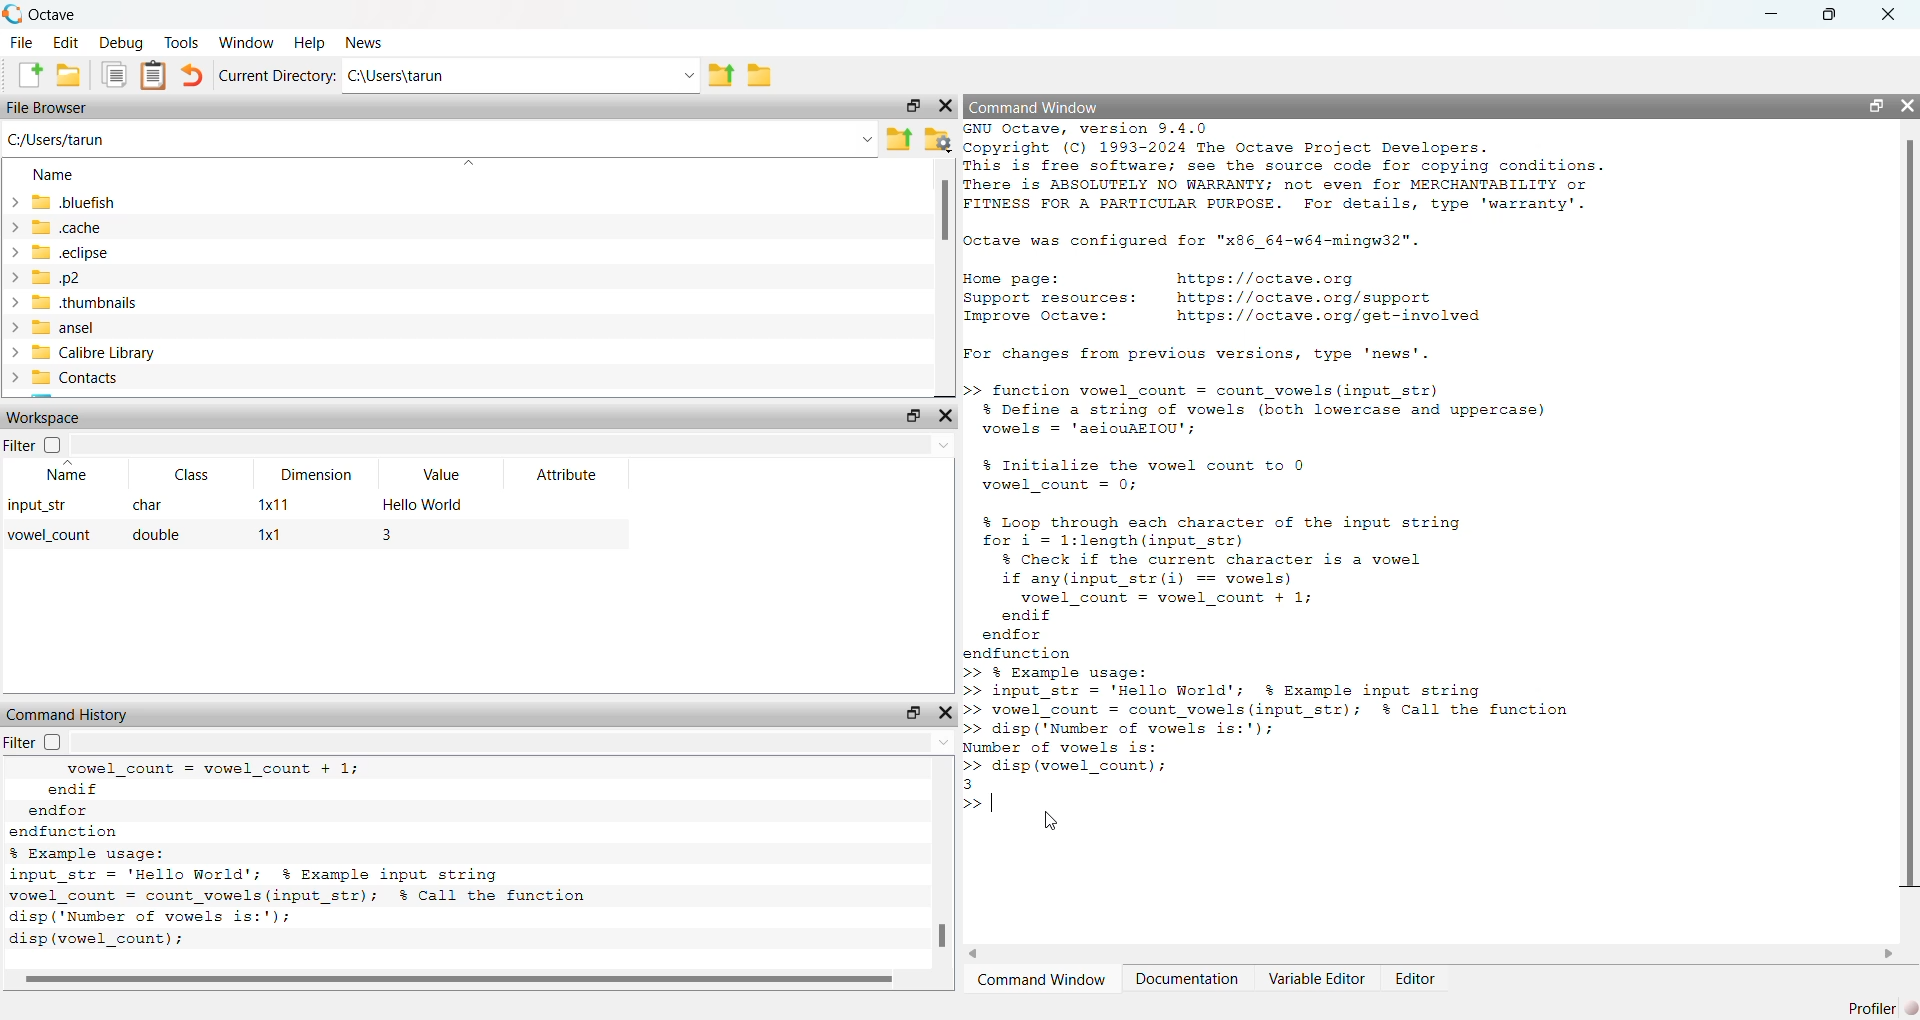  What do you see at coordinates (12, 327) in the screenshot?
I see `expand/collapse` at bounding box center [12, 327].